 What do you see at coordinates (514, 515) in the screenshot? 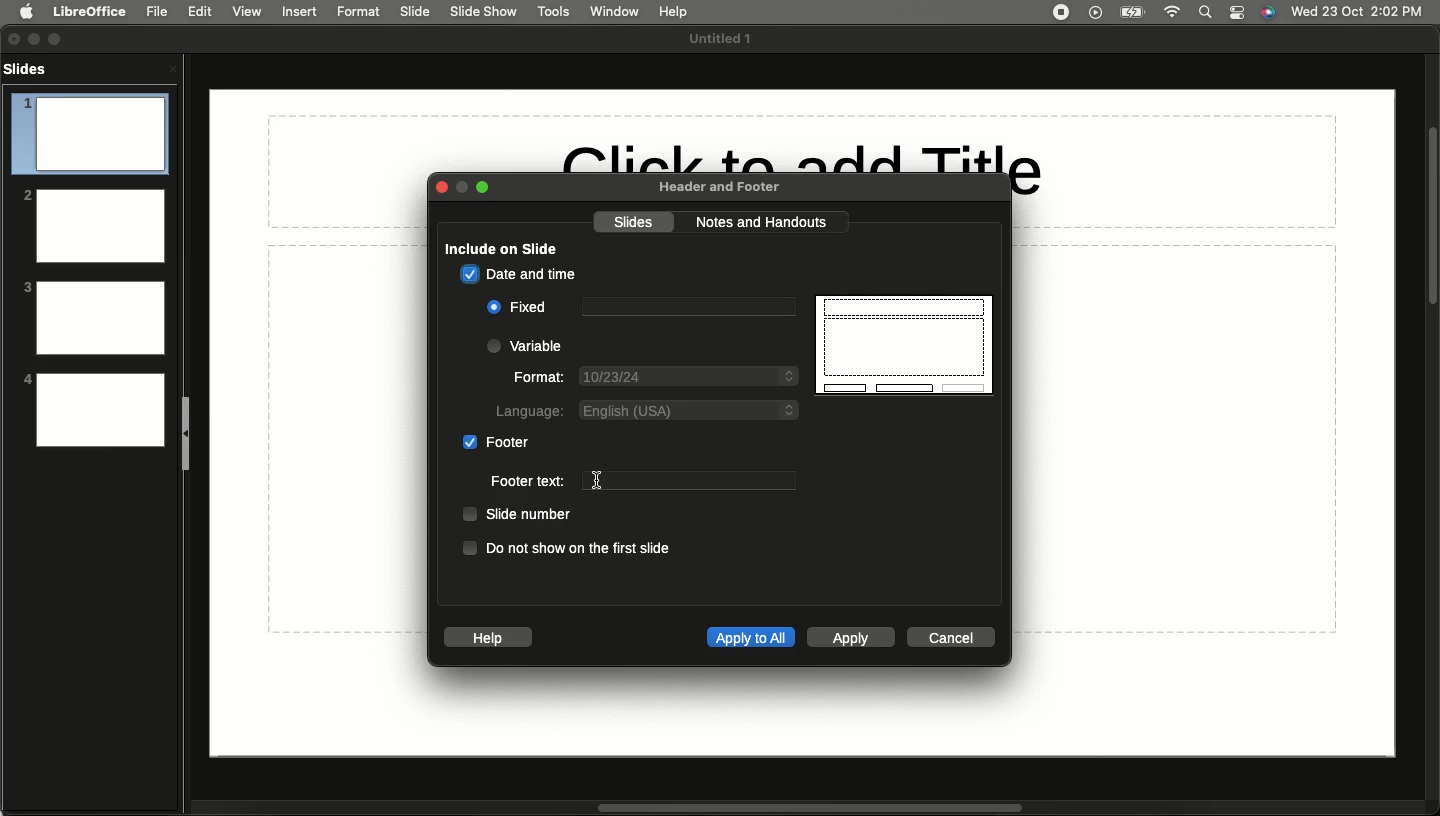
I see `Slide number` at bounding box center [514, 515].